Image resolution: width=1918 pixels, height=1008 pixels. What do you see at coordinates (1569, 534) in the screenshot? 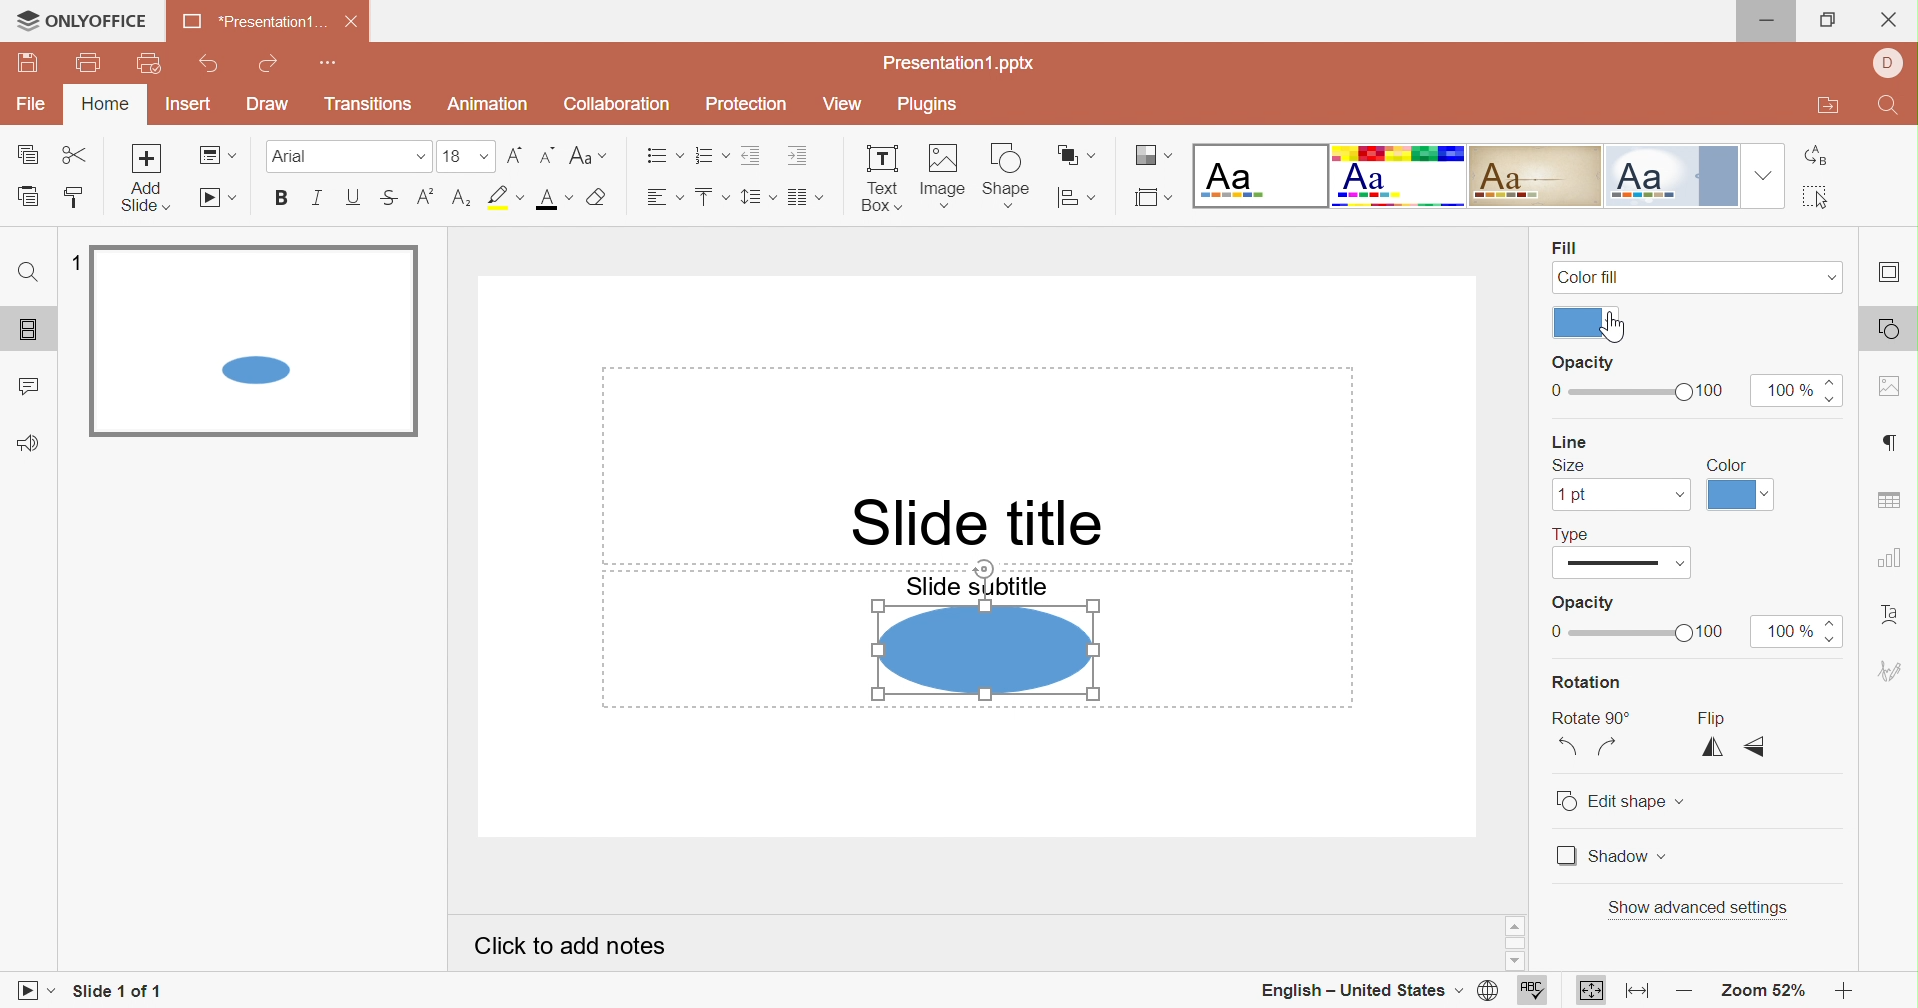
I see `Type` at bounding box center [1569, 534].